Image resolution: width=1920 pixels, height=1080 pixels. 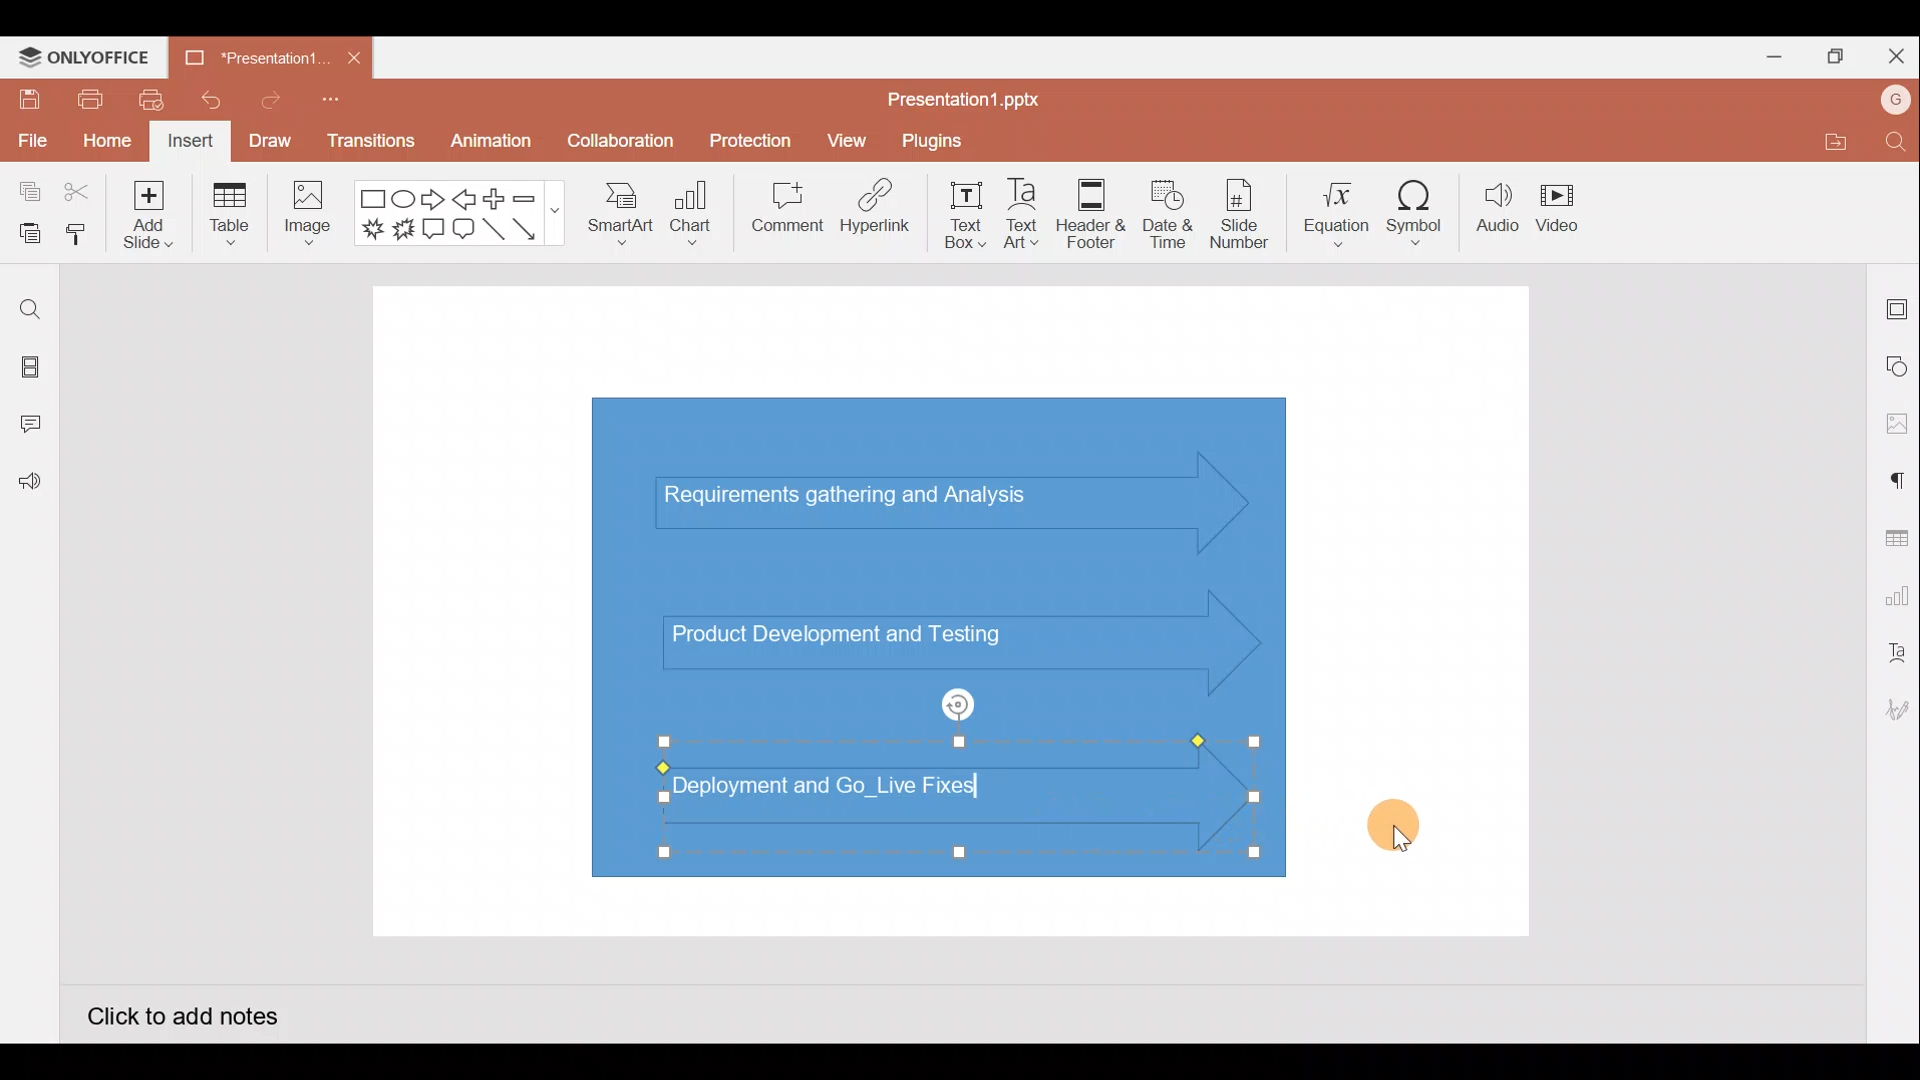 What do you see at coordinates (30, 309) in the screenshot?
I see `Find` at bounding box center [30, 309].